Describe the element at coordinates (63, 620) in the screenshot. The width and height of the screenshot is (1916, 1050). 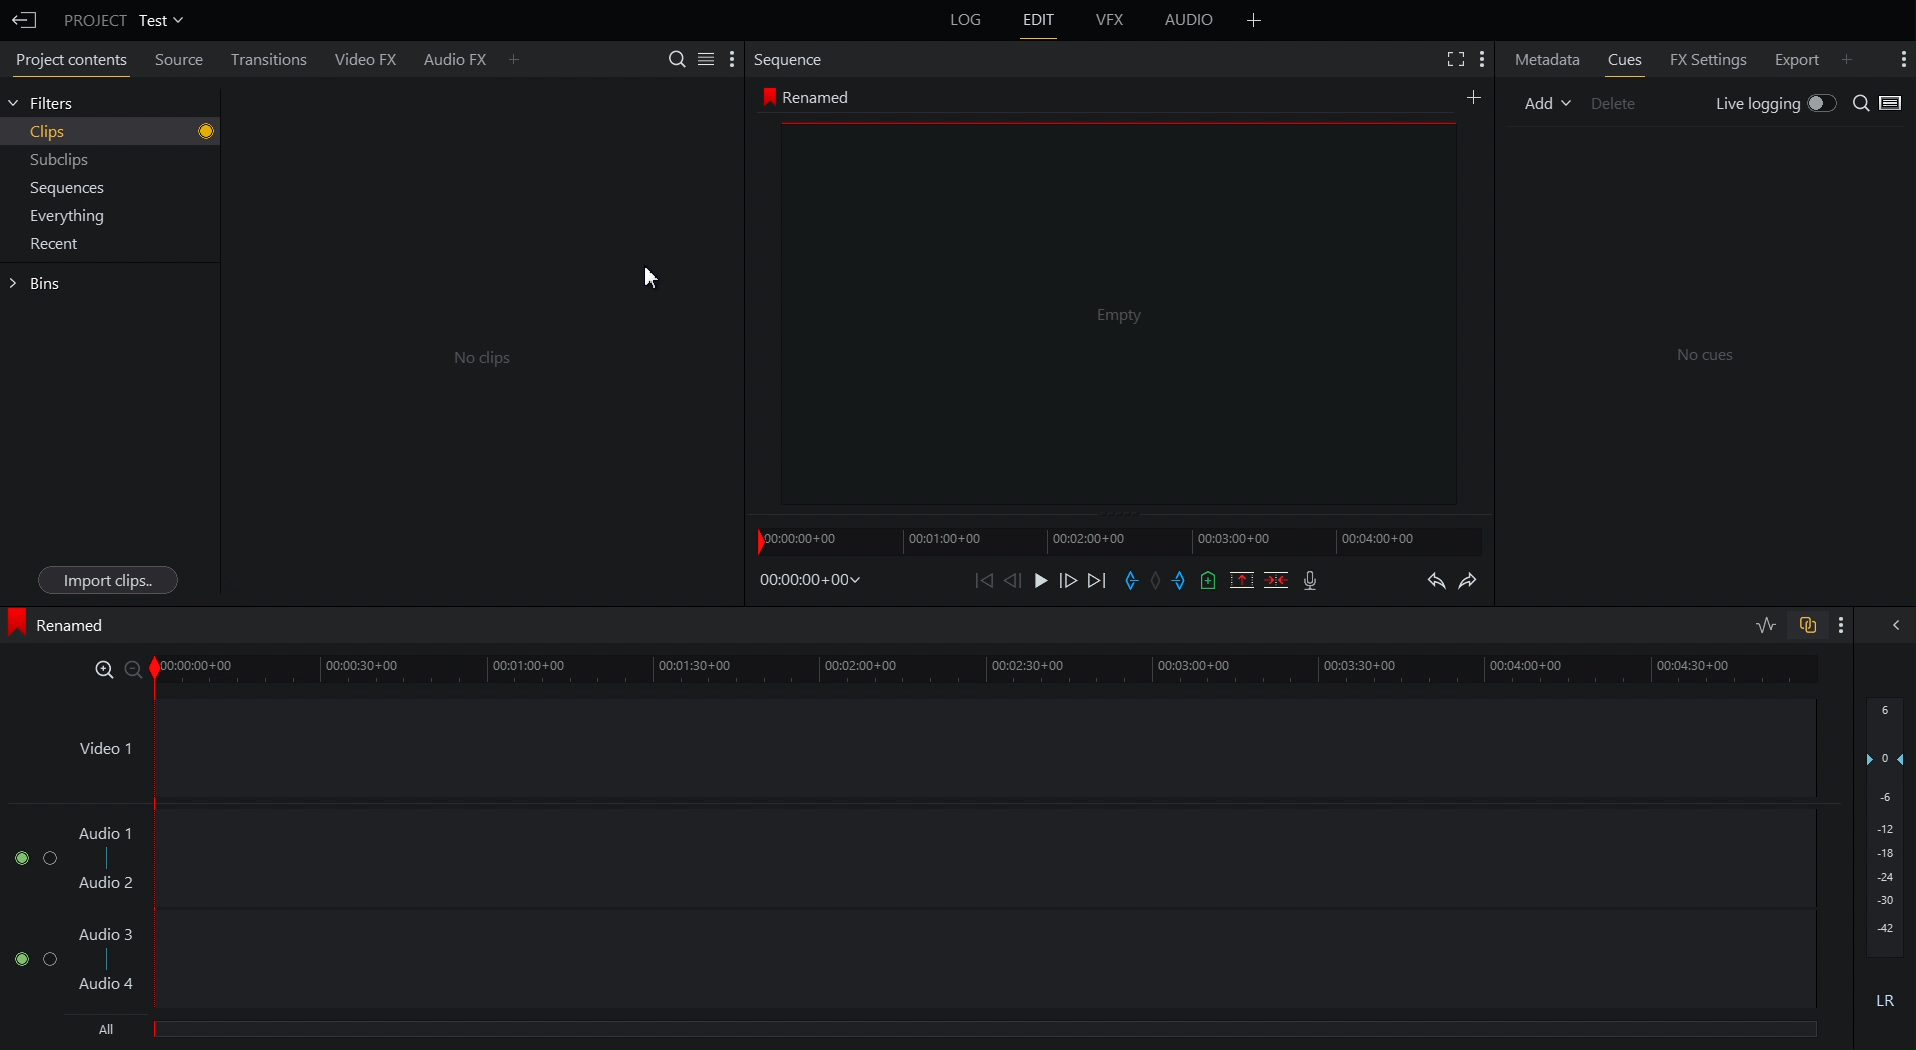
I see `Renamed` at that location.